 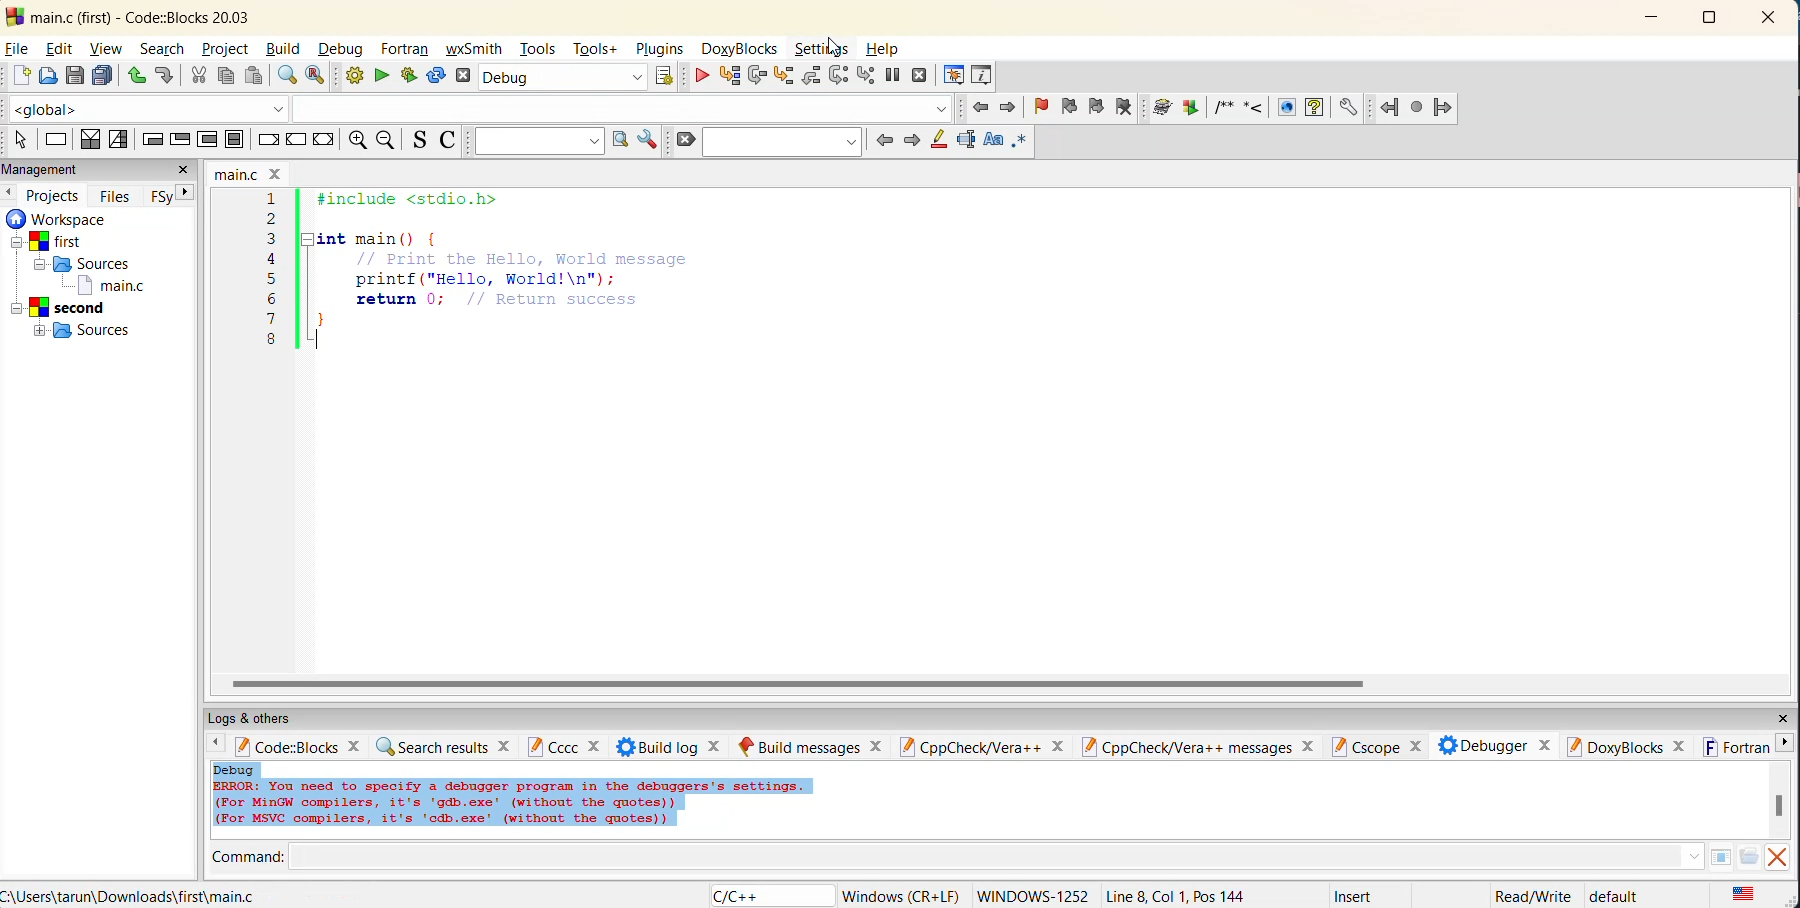 What do you see at coordinates (75, 76) in the screenshot?
I see `save` at bounding box center [75, 76].